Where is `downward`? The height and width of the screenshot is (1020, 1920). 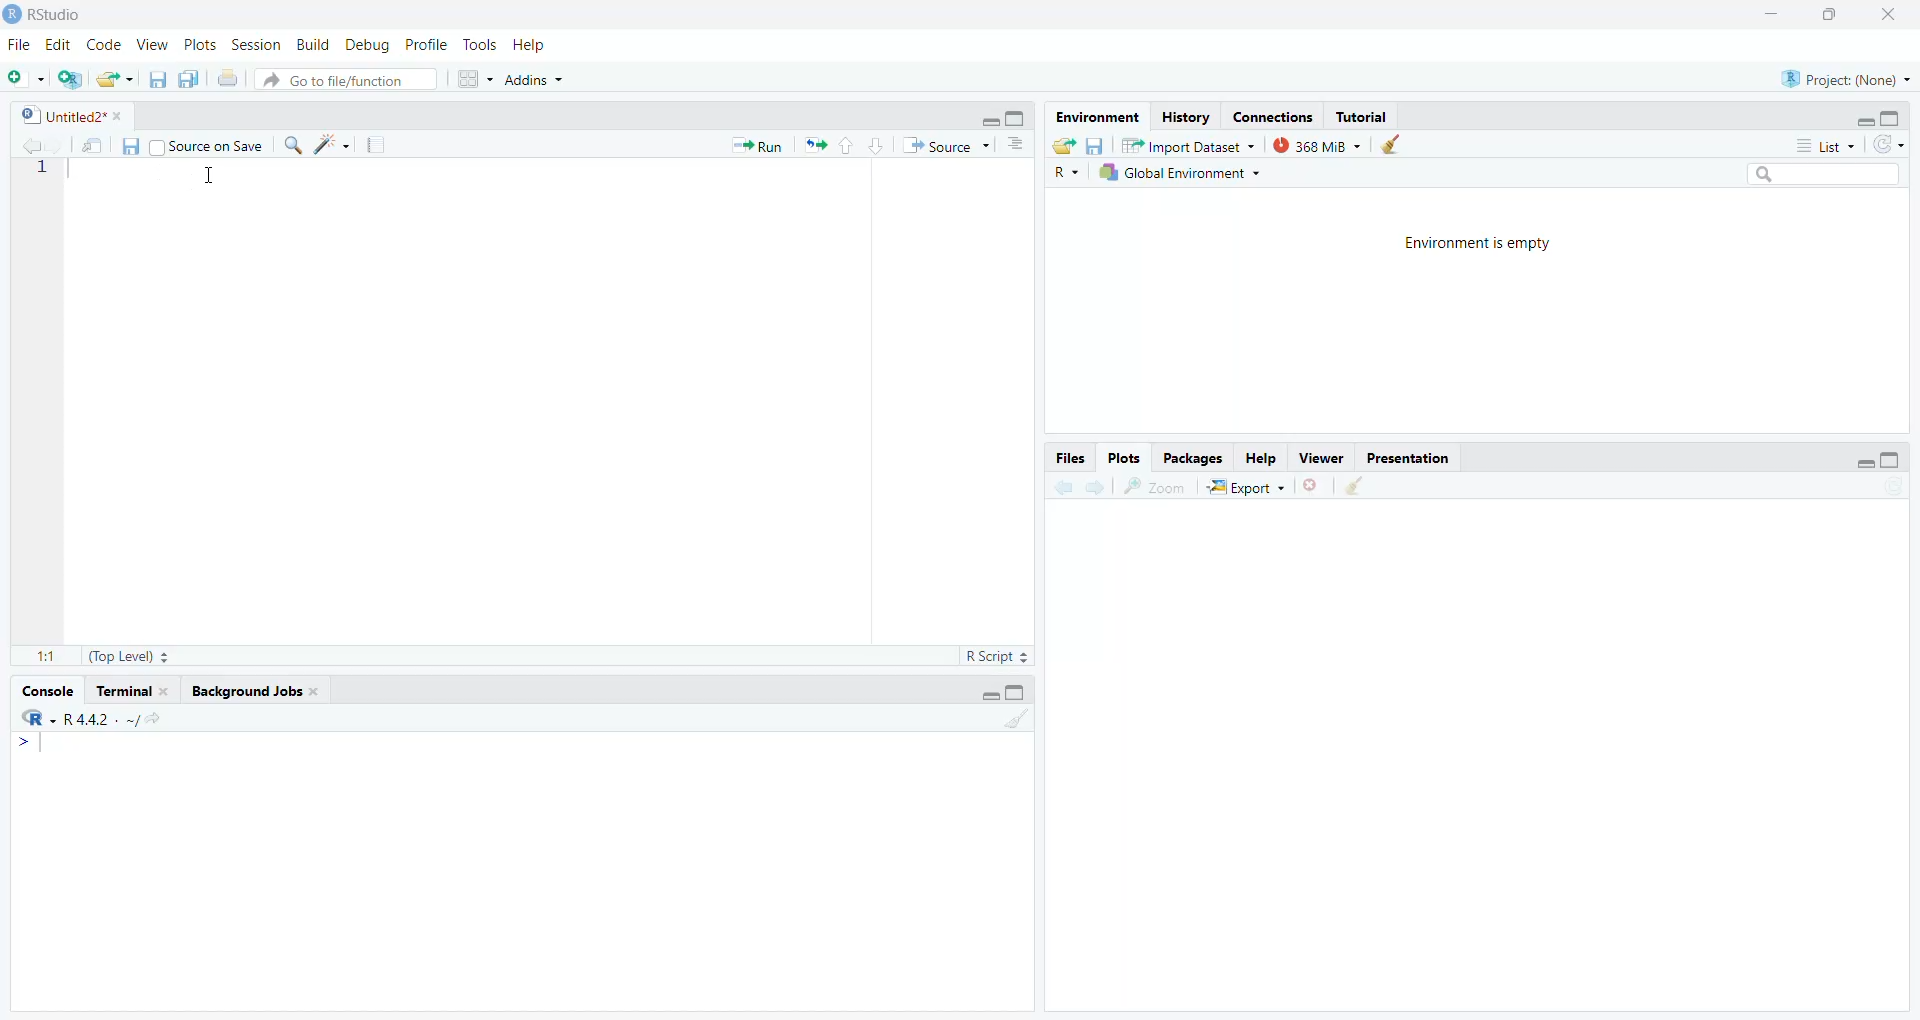 downward is located at coordinates (878, 148).